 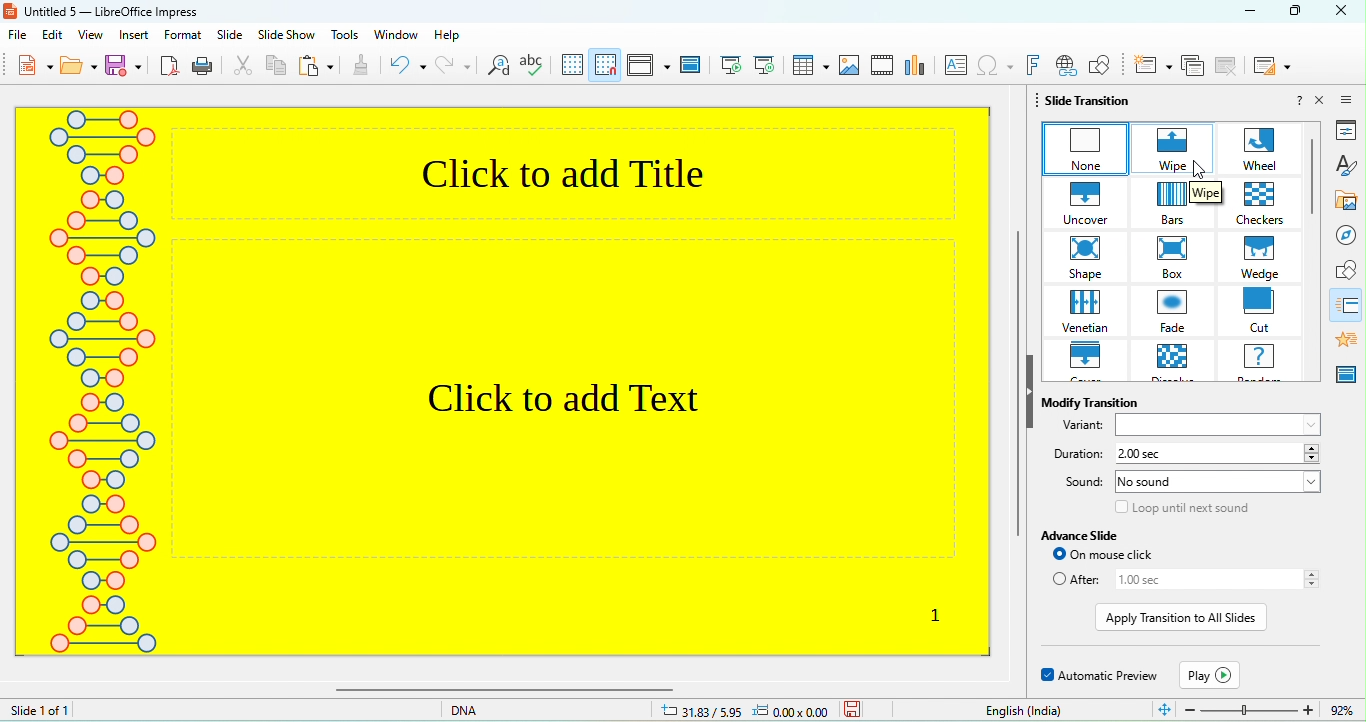 What do you see at coordinates (345, 36) in the screenshot?
I see `tools` at bounding box center [345, 36].